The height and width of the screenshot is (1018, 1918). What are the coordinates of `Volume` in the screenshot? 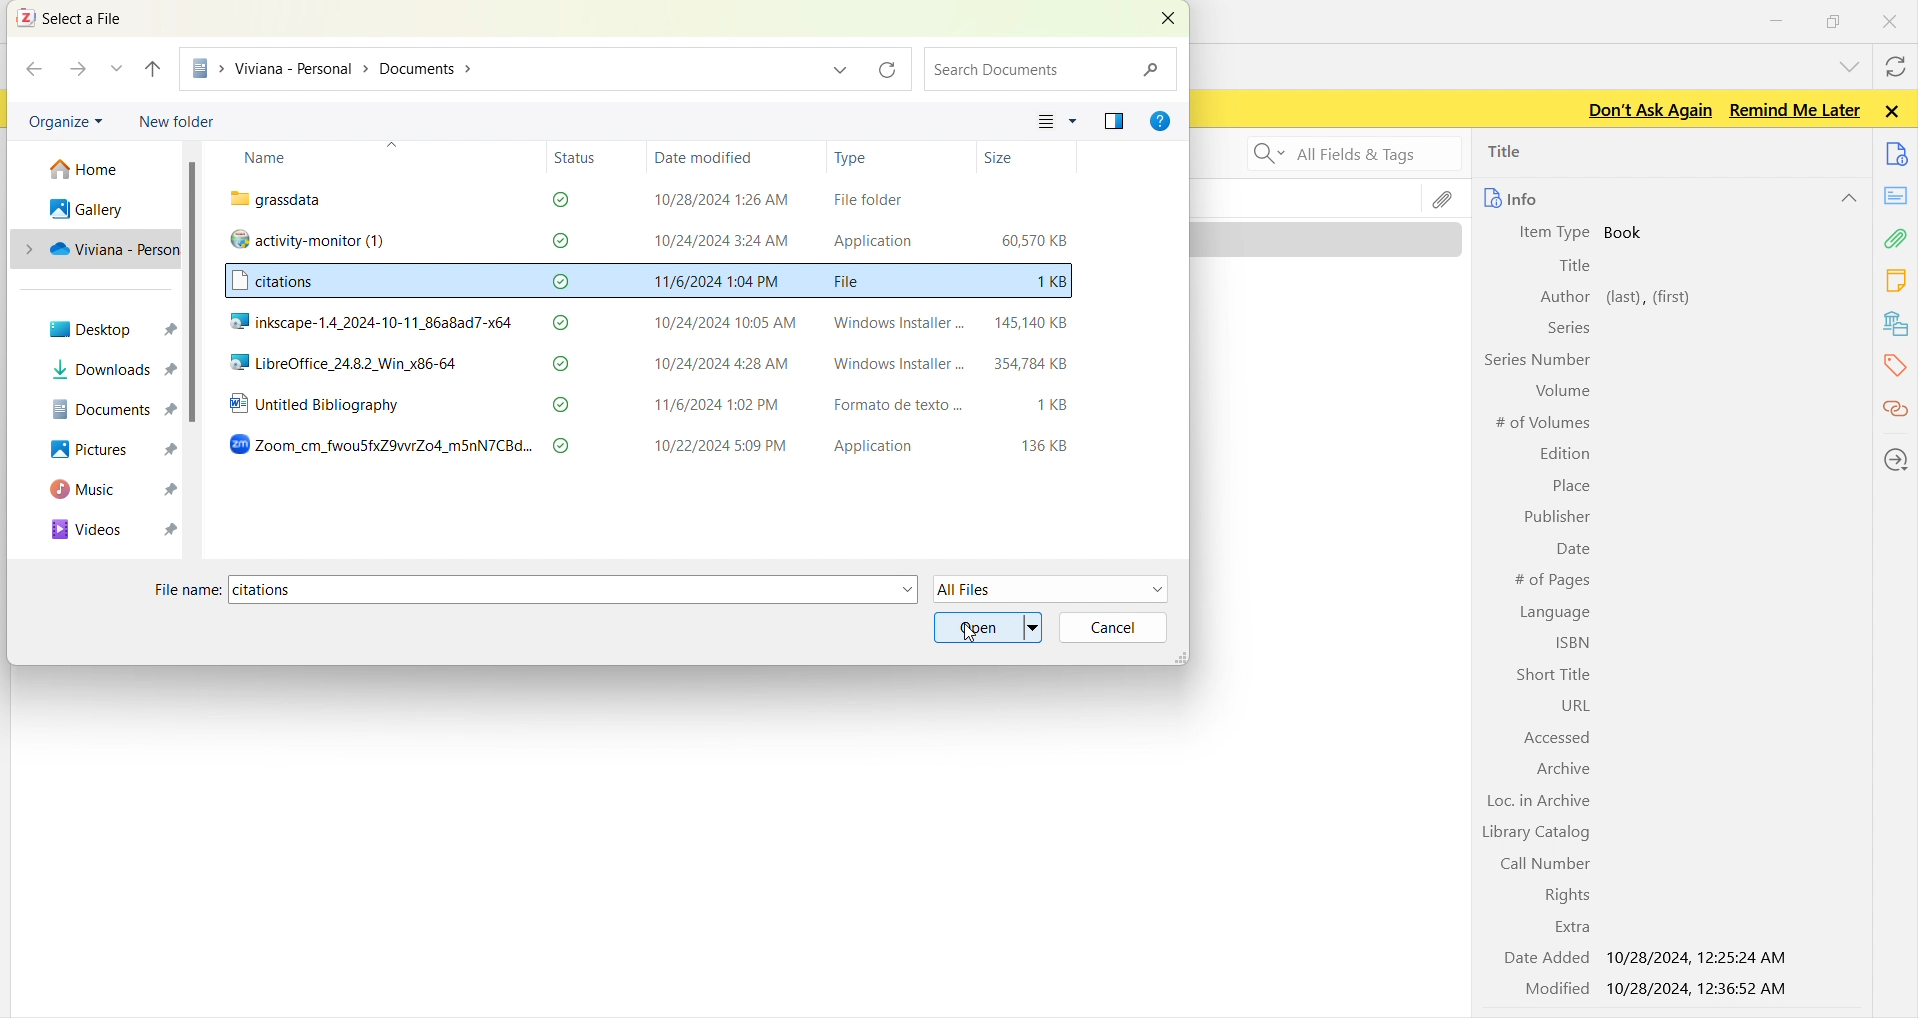 It's located at (1559, 390).